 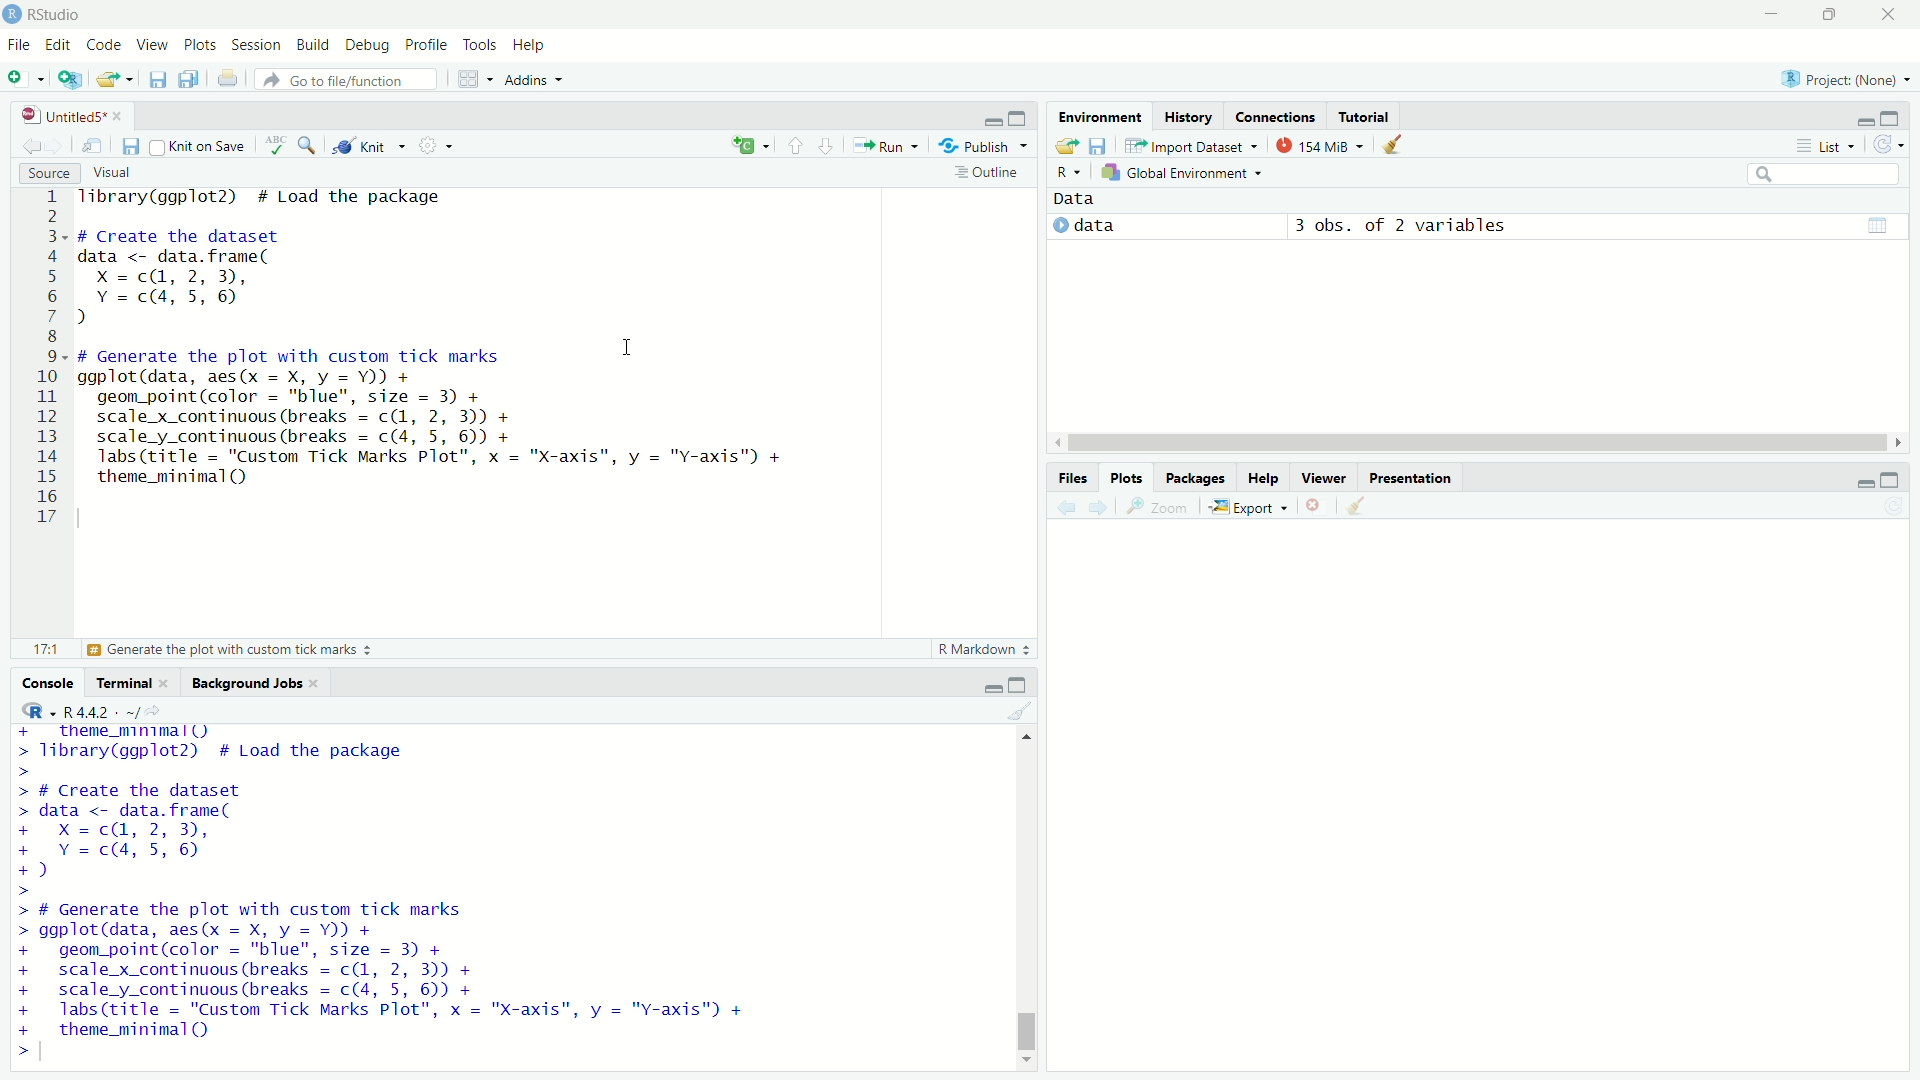 What do you see at coordinates (25, 79) in the screenshot?
I see `new file` at bounding box center [25, 79].